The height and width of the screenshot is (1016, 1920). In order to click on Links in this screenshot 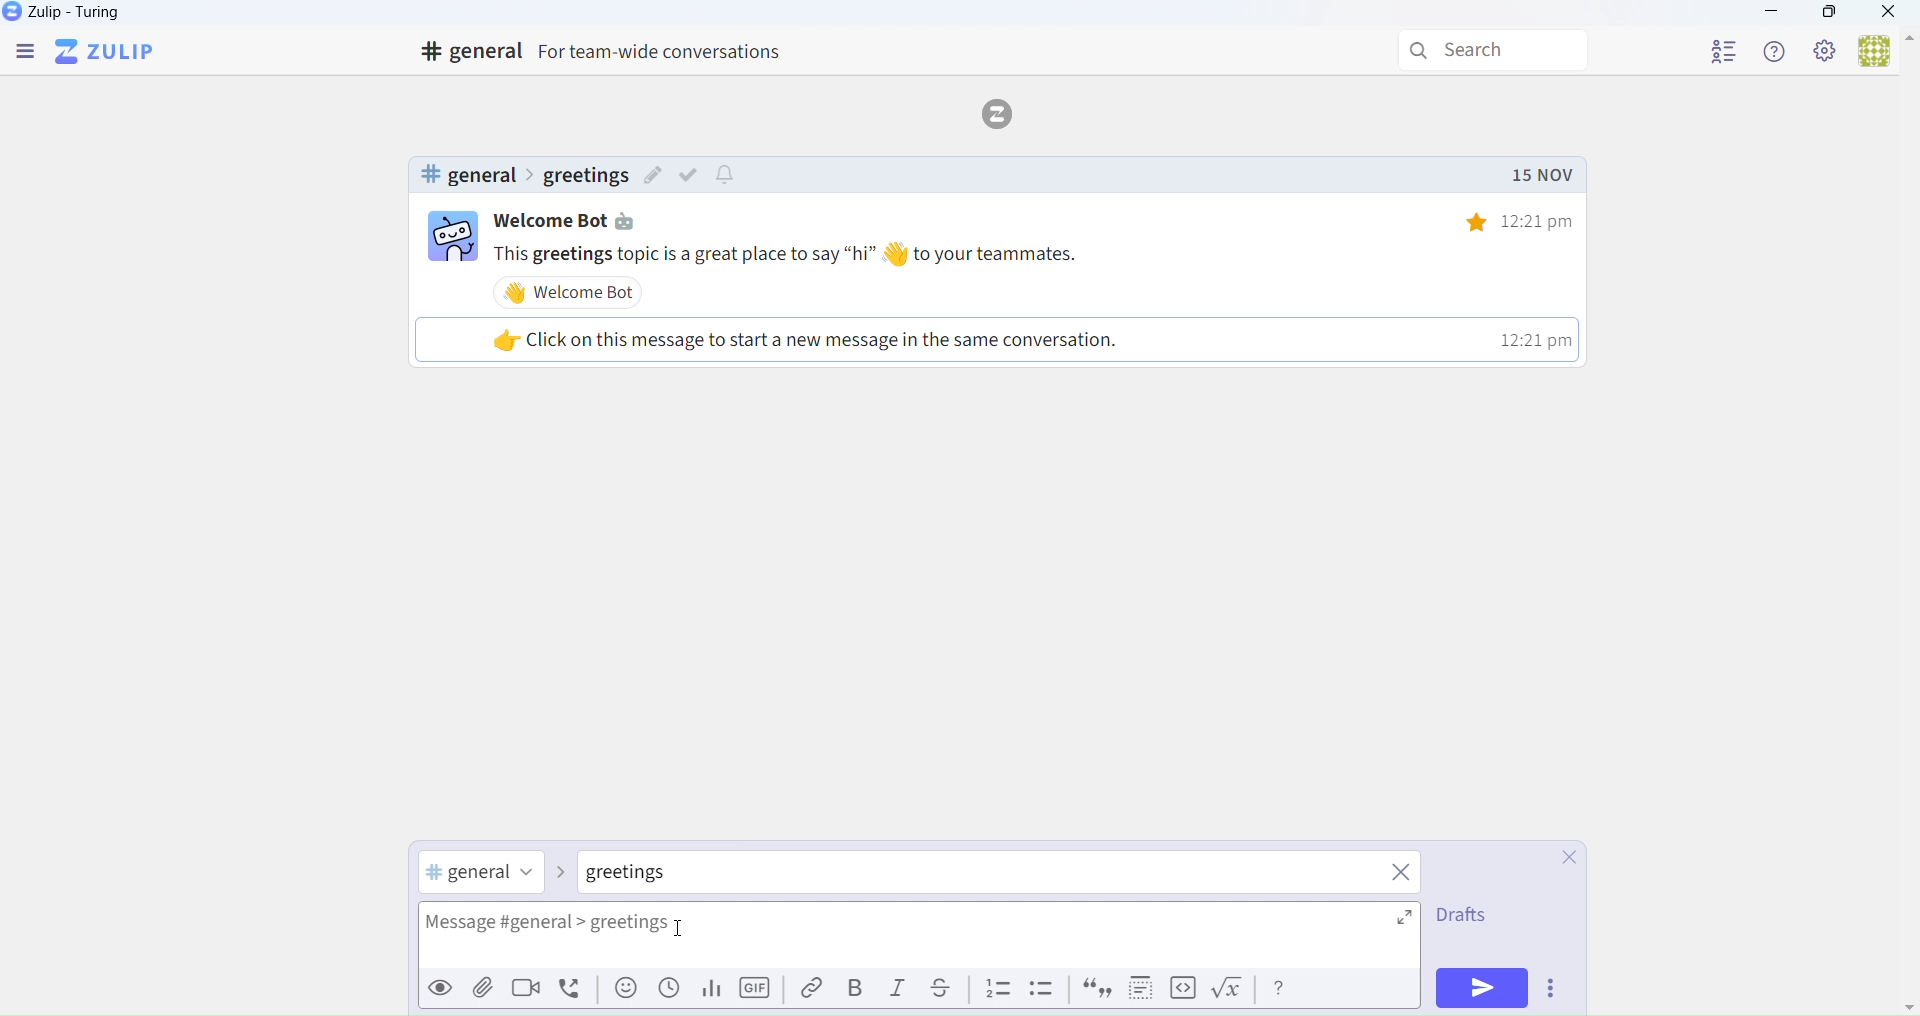, I will do `click(806, 989)`.